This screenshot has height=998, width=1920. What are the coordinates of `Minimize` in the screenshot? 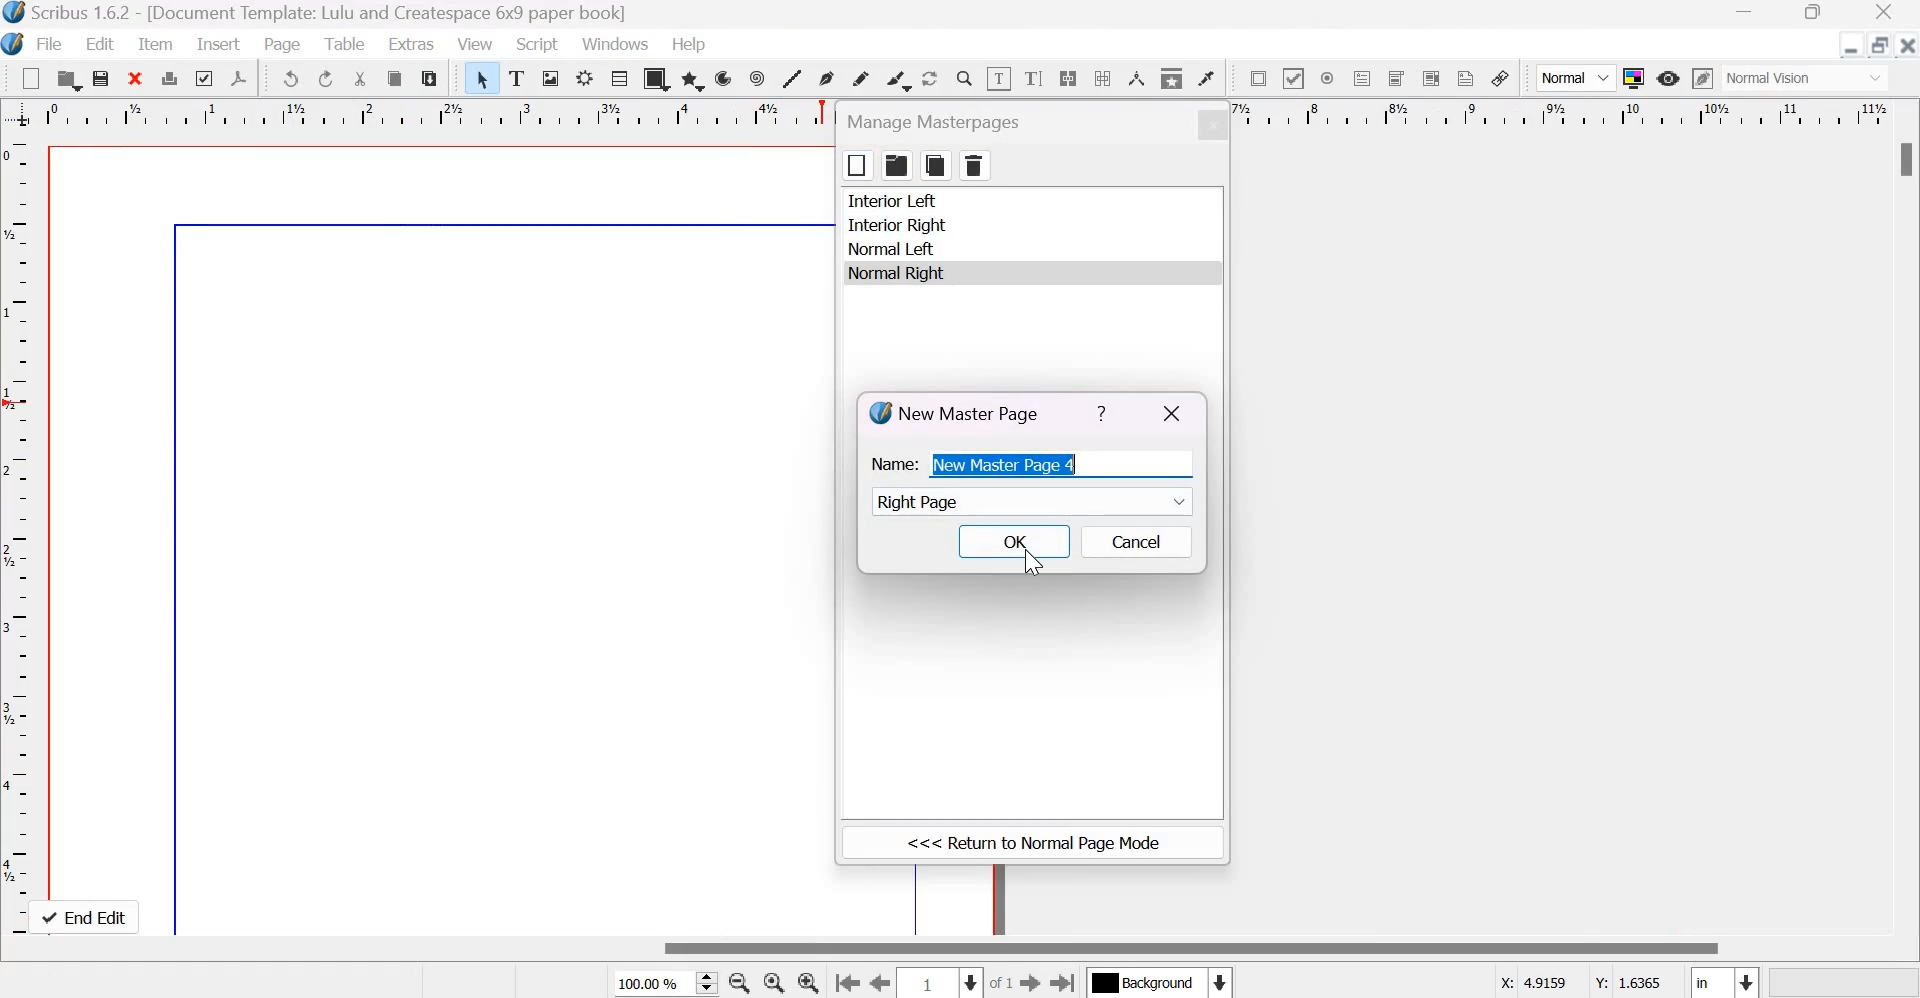 It's located at (1850, 46).